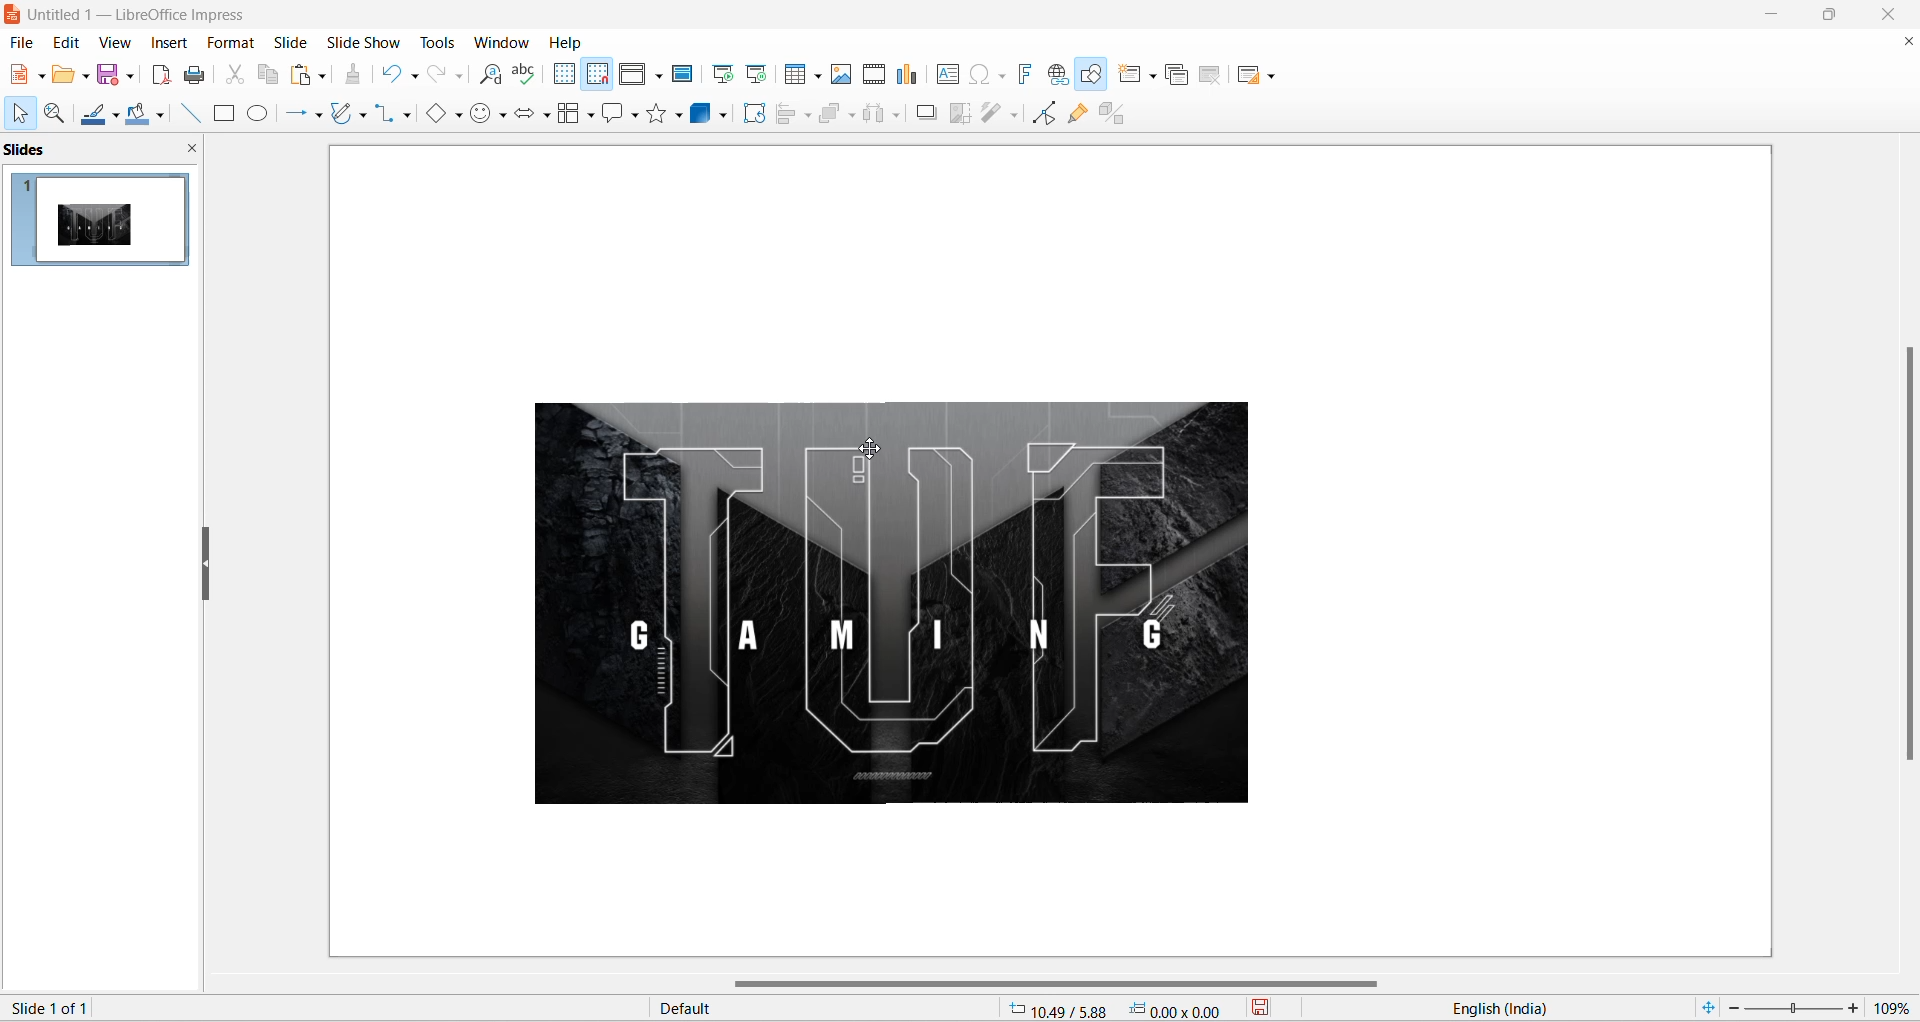 The width and height of the screenshot is (1920, 1022). What do you see at coordinates (343, 115) in the screenshot?
I see `curve and polygons` at bounding box center [343, 115].